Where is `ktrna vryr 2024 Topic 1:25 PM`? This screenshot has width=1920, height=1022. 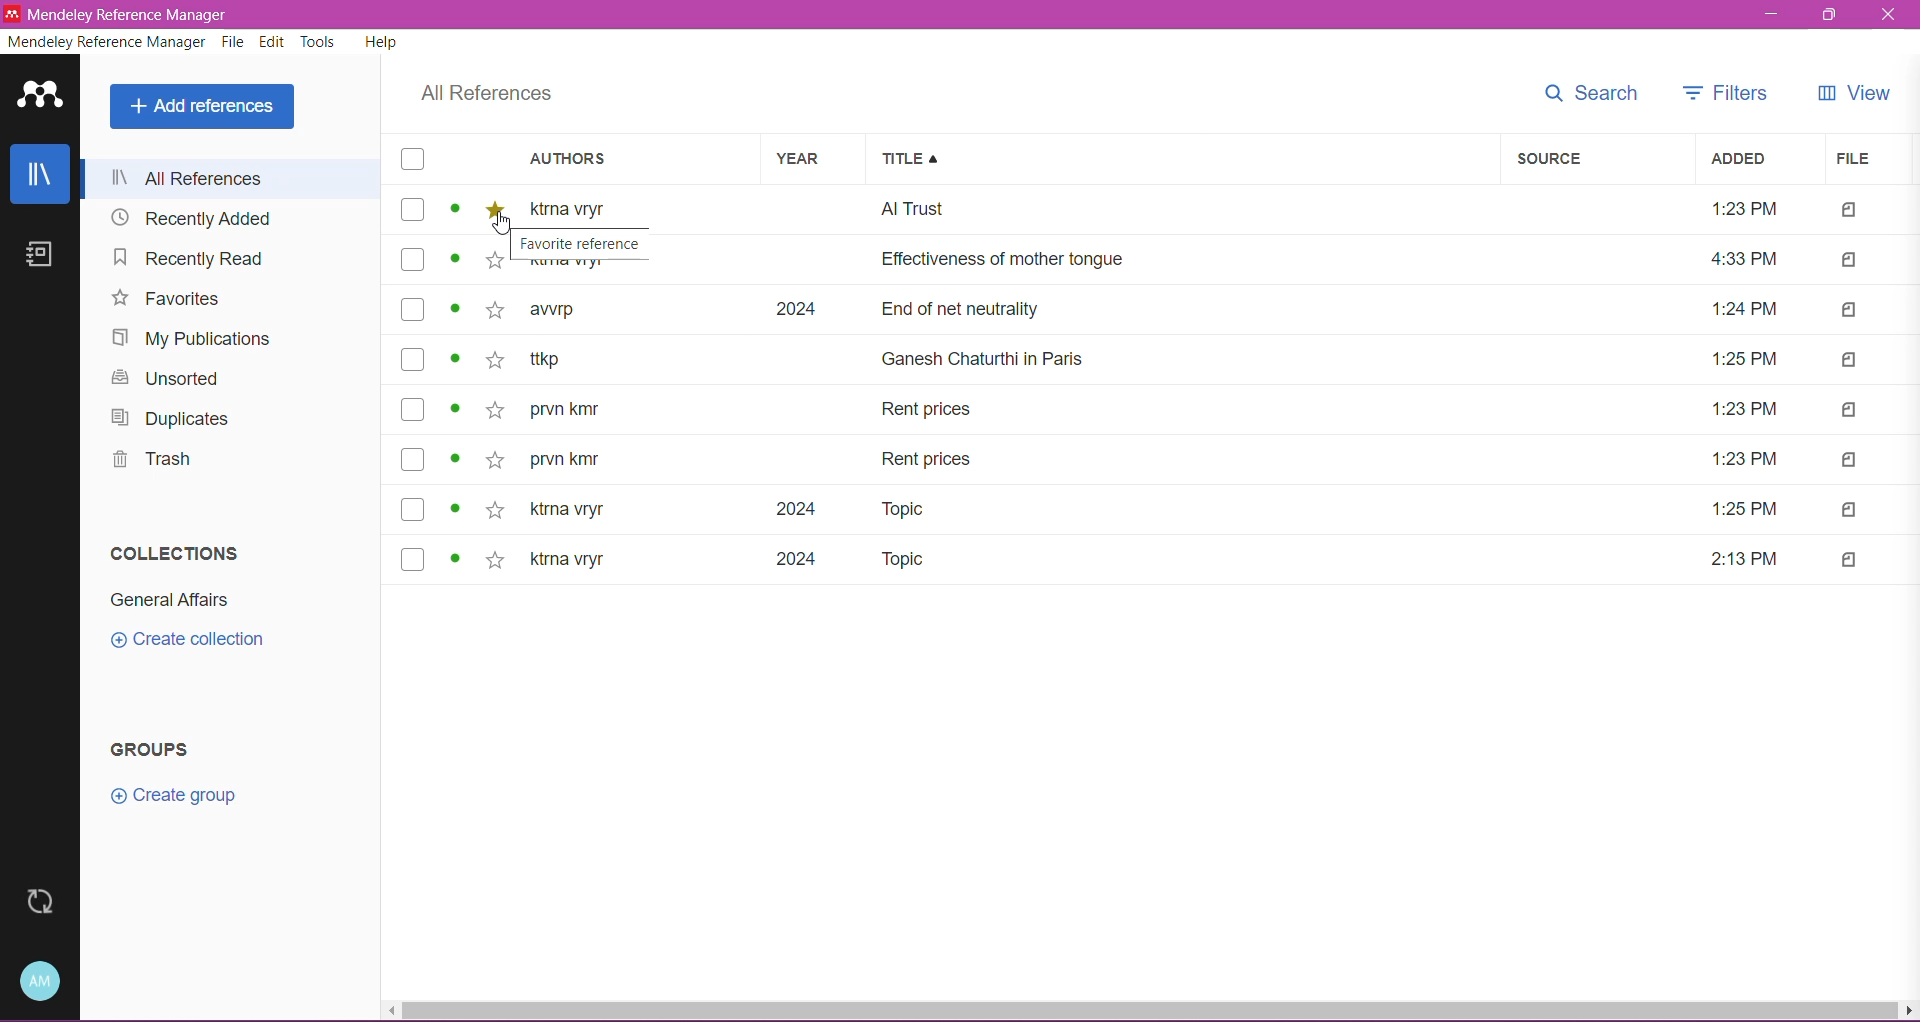 ktrna vryr 2024 Topic 1:25 PM is located at coordinates (1158, 510).